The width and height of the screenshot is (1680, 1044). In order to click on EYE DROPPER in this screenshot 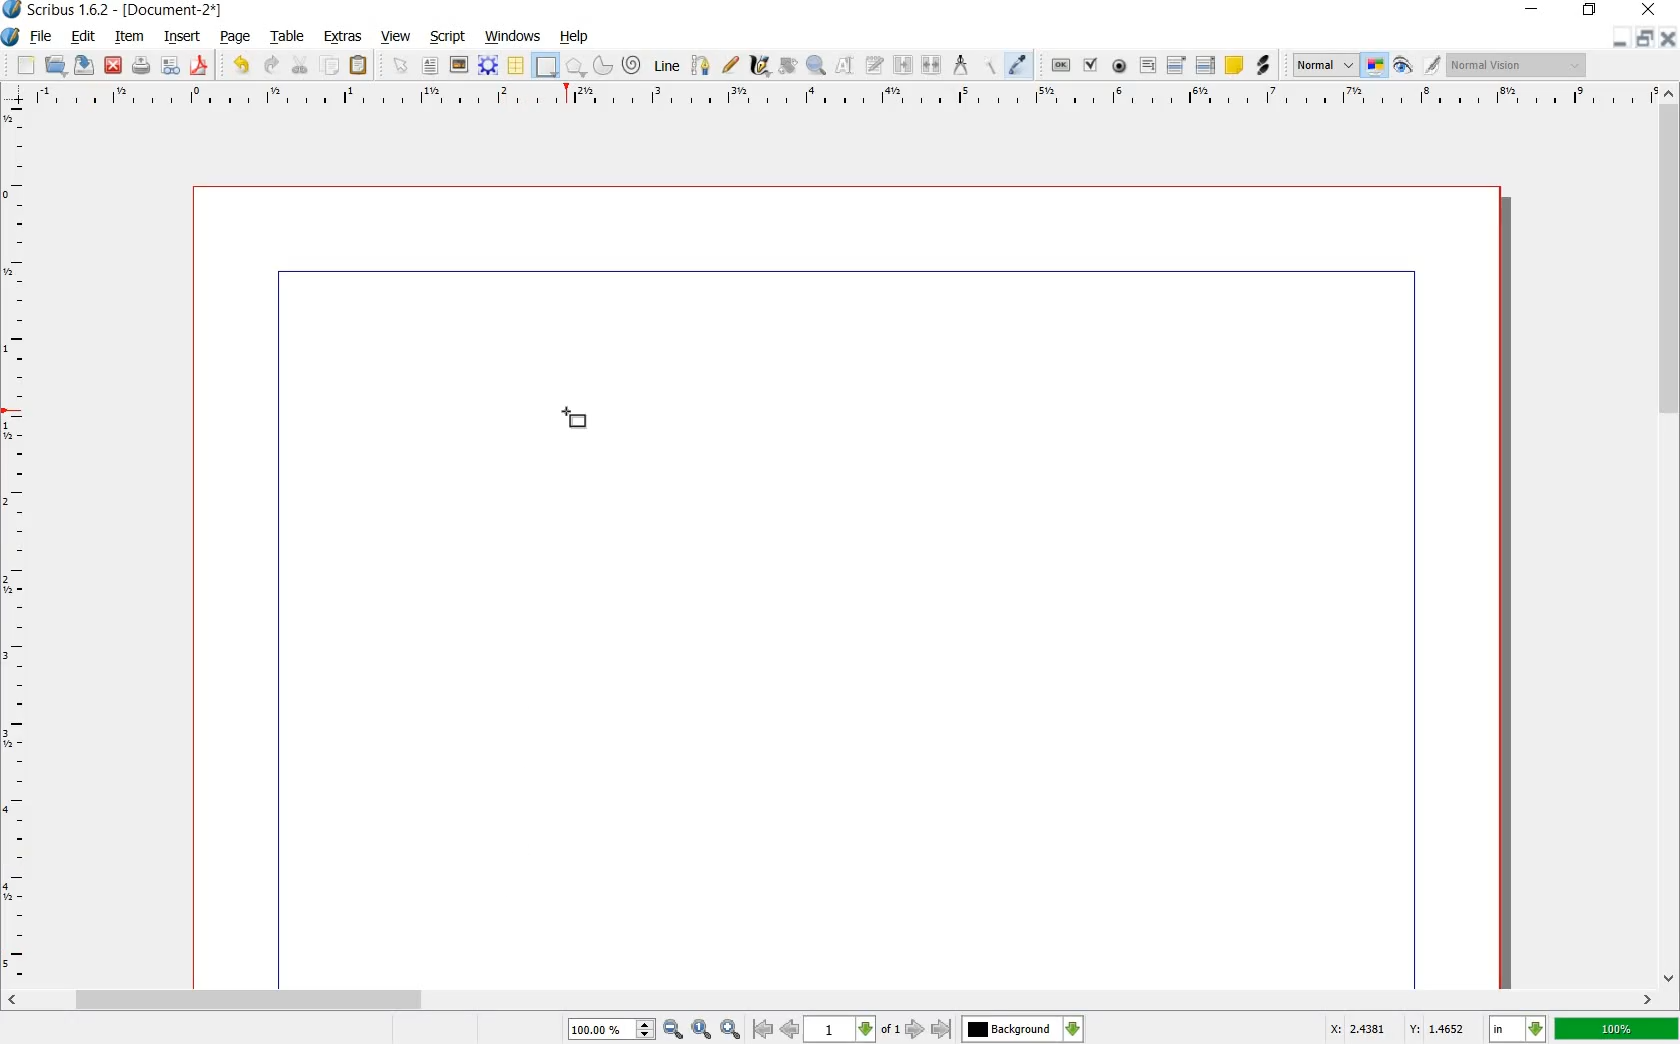, I will do `click(1021, 65)`.